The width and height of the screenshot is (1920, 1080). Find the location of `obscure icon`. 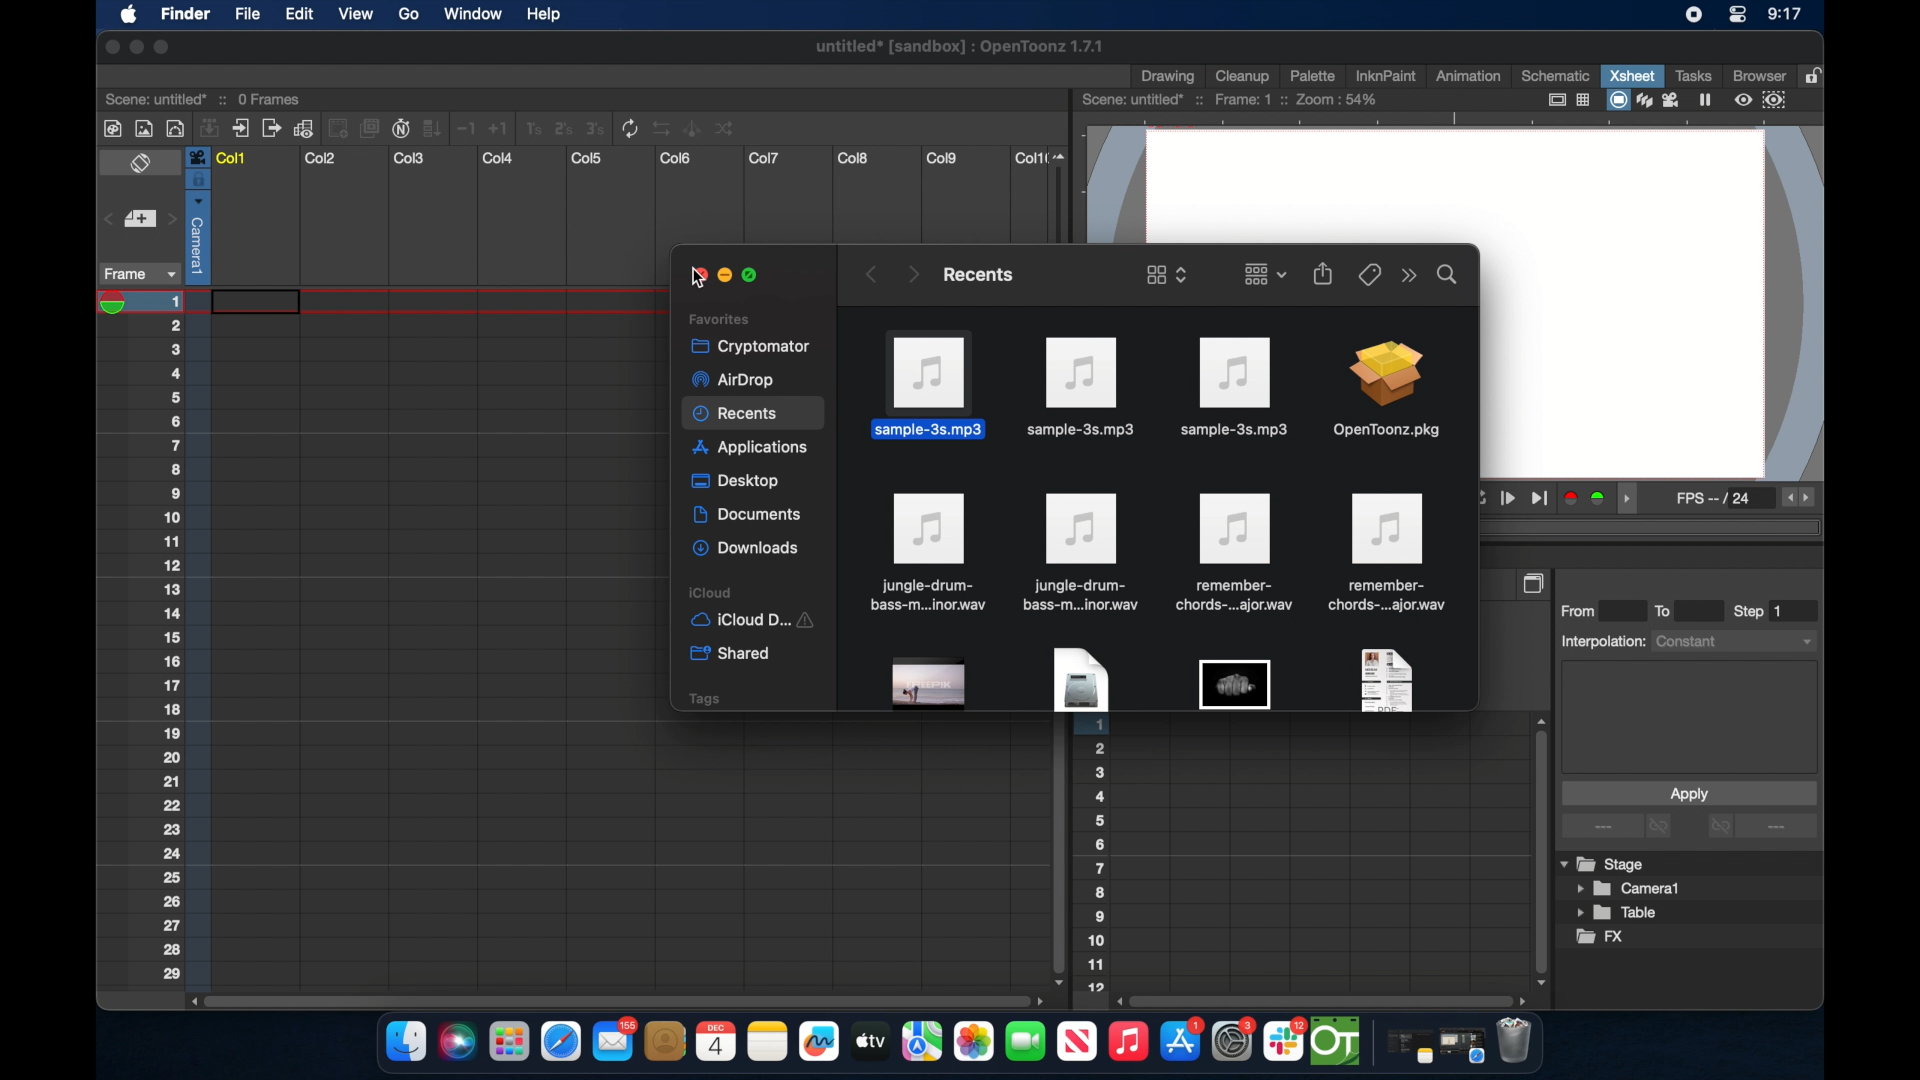

obscure icon is located at coordinates (1079, 680).